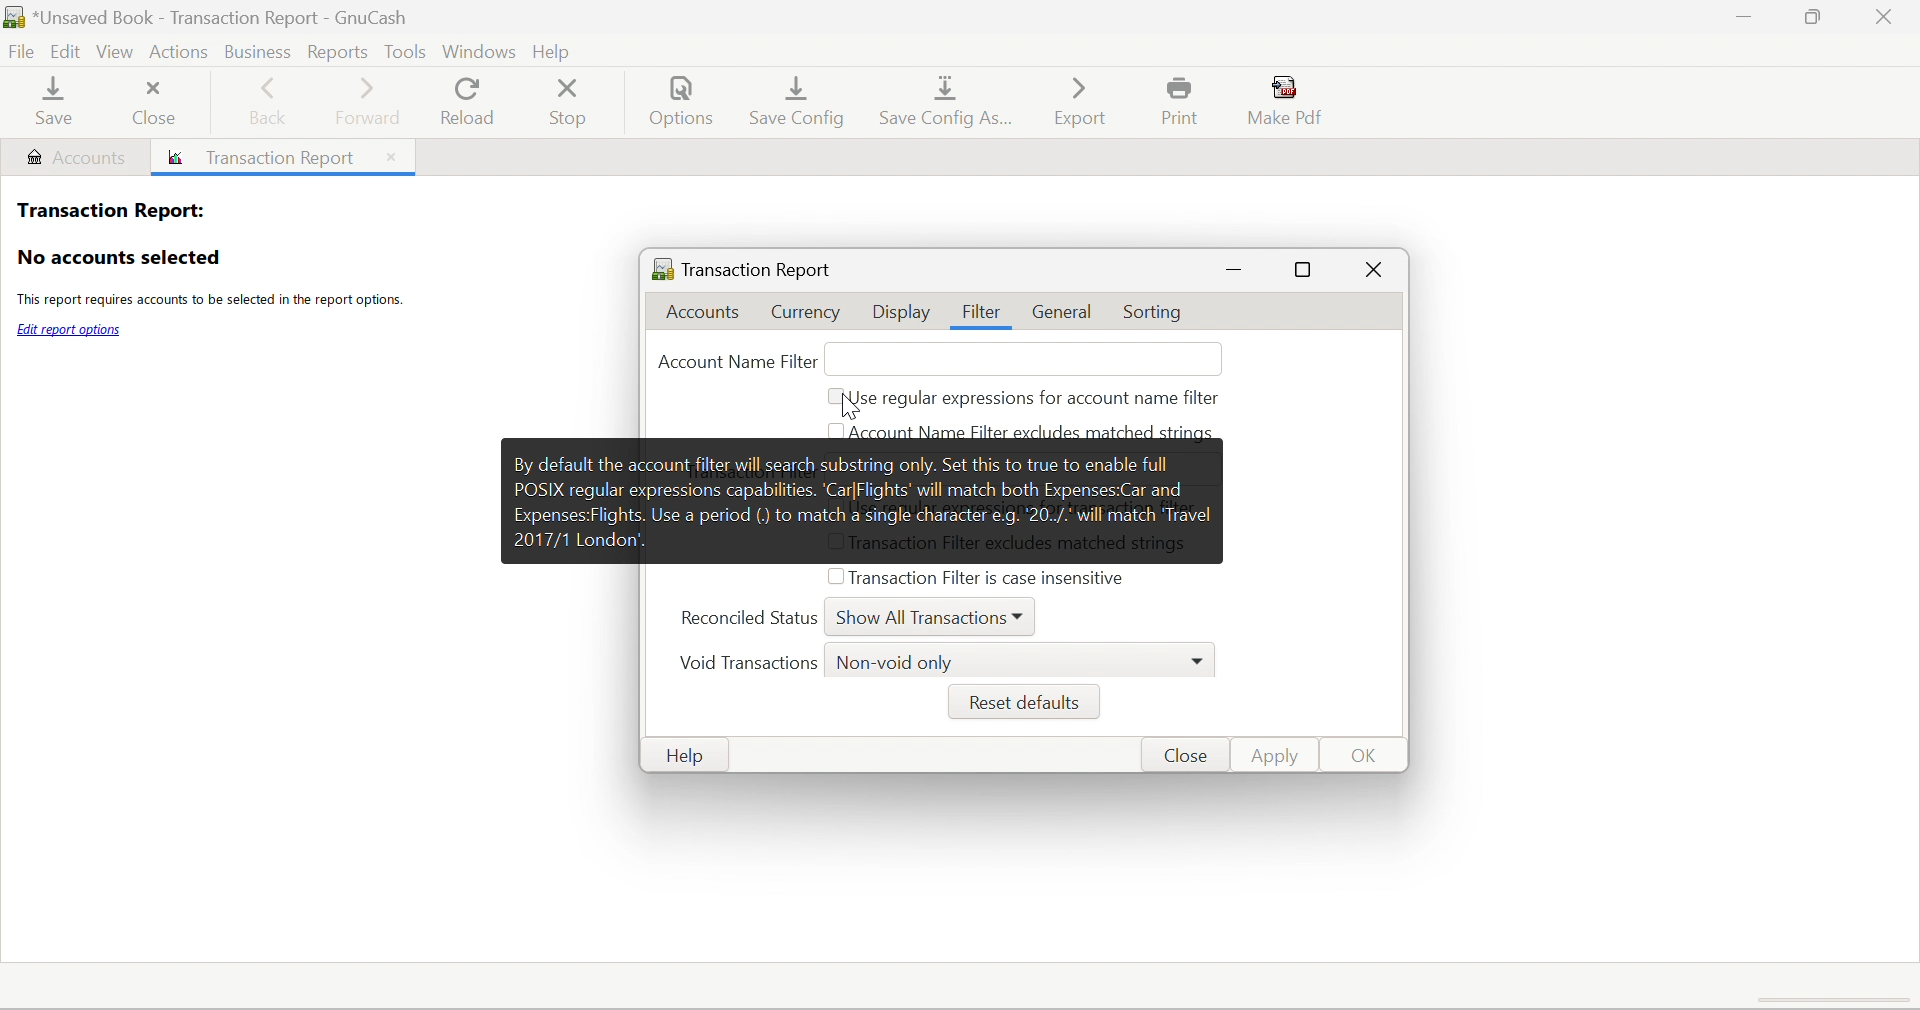  I want to click on Minimize, so click(1739, 18).